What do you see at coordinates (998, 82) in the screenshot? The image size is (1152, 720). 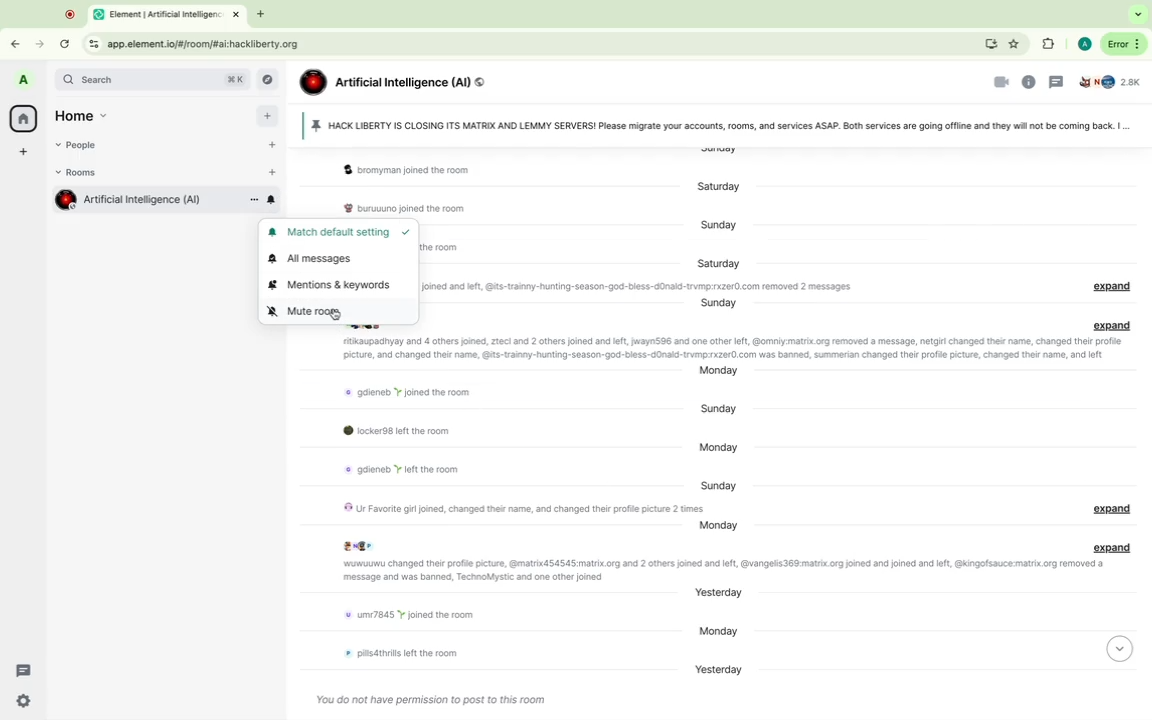 I see `Video` at bounding box center [998, 82].